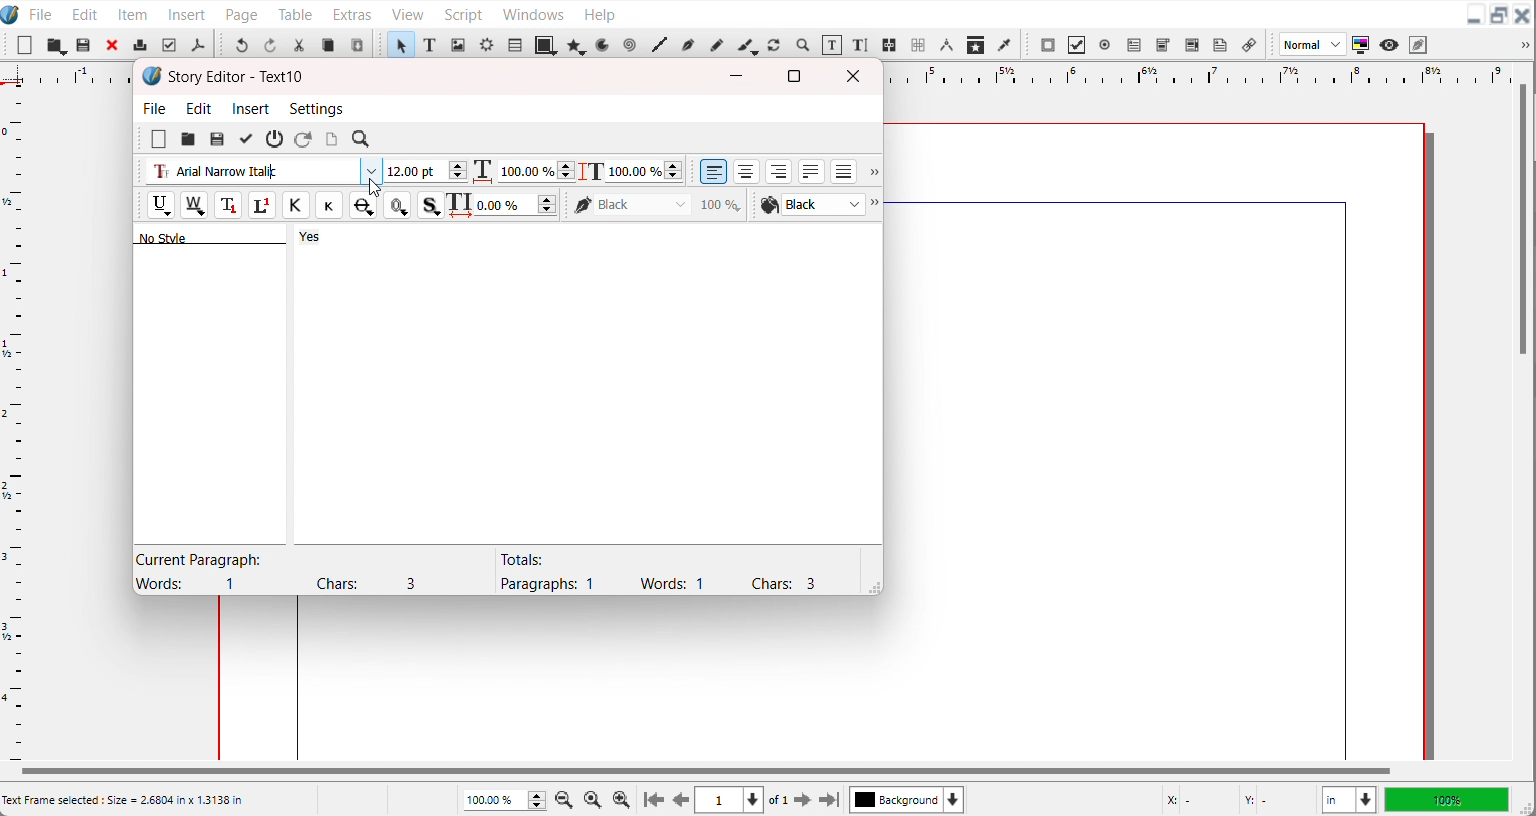 The height and width of the screenshot is (816, 1536). Describe the element at coordinates (659, 45) in the screenshot. I see `Line` at that location.